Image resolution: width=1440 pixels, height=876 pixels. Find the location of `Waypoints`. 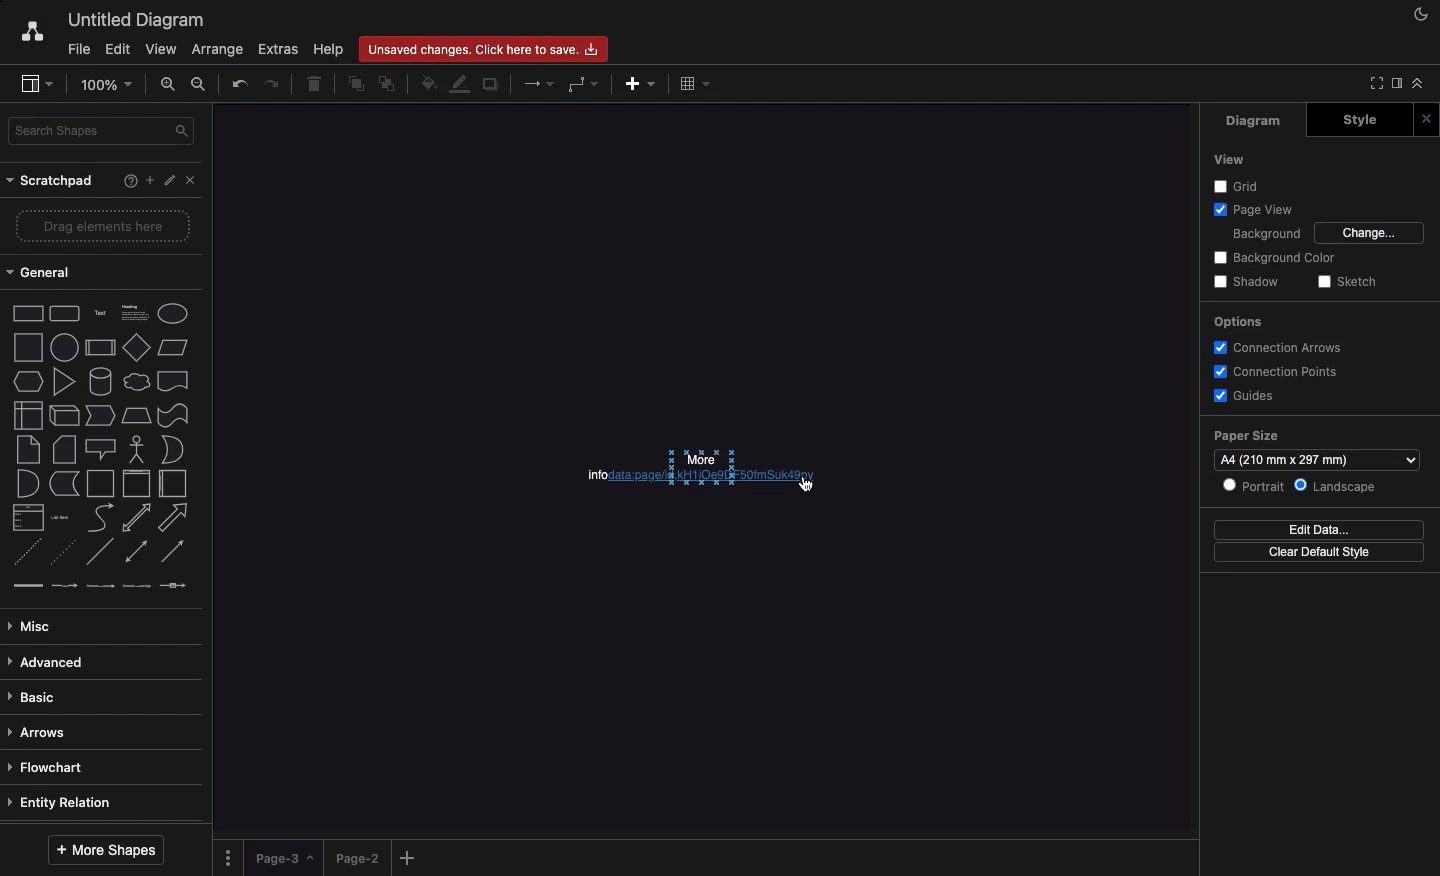

Waypoints is located at coordinates (580, 85).